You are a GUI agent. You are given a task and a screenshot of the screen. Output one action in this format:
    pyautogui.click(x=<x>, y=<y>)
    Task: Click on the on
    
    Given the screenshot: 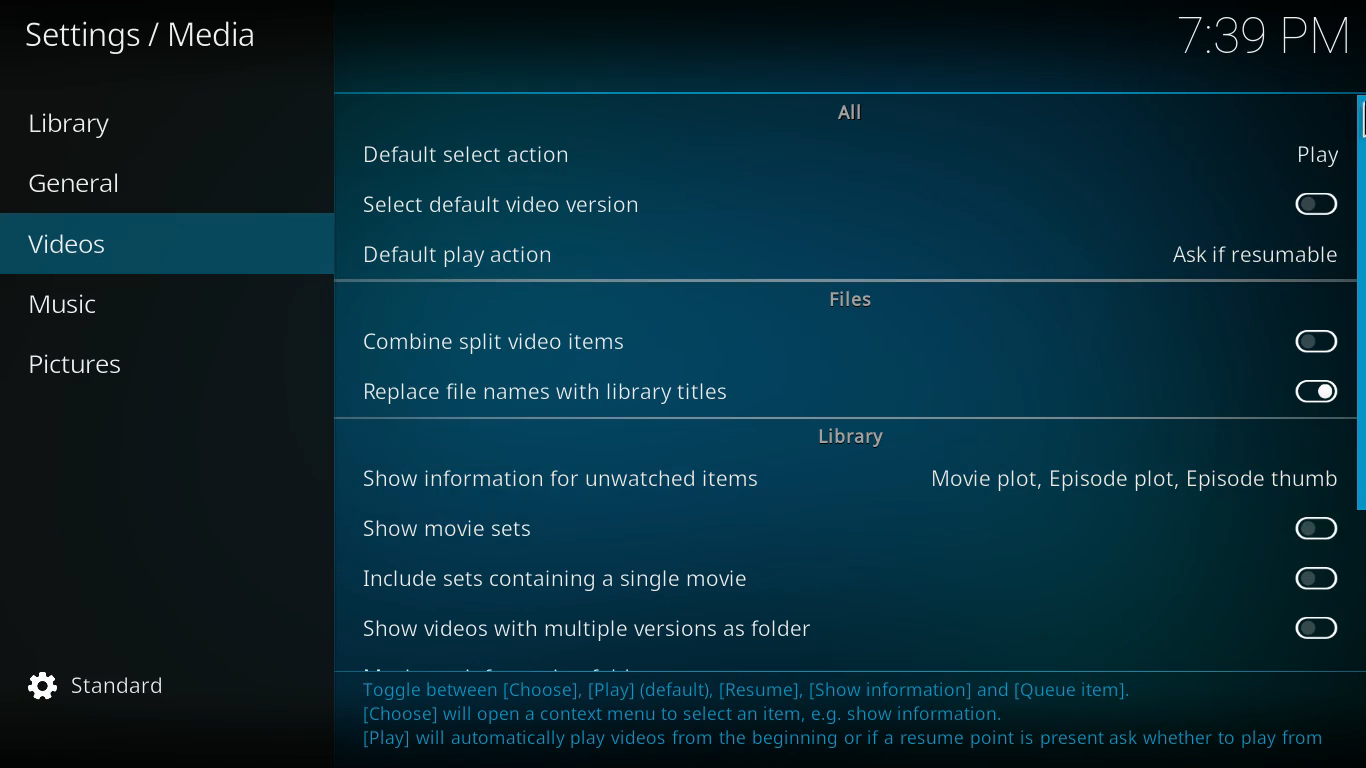 What is the action you would take?
    pyautogui.click(x=1316, y=388)
    